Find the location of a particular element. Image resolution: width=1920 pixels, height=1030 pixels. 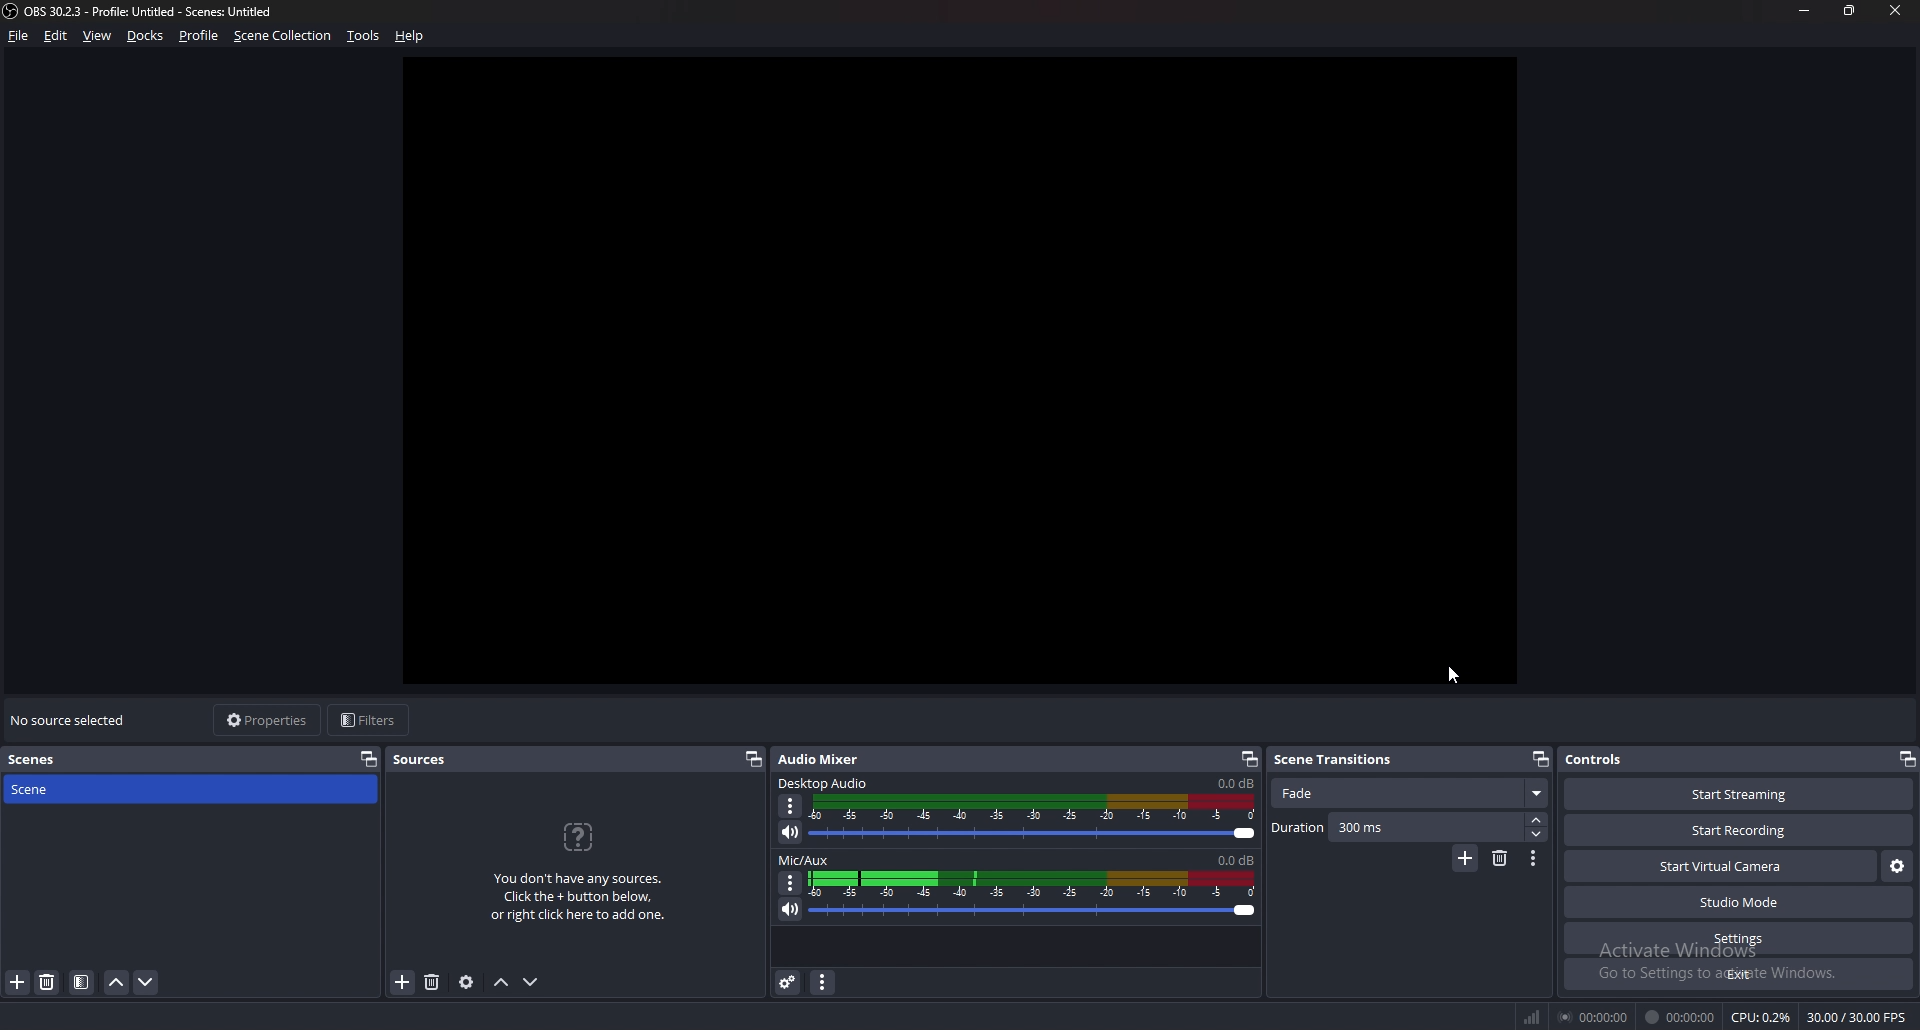

add scene is located at coordinates (18, 983).